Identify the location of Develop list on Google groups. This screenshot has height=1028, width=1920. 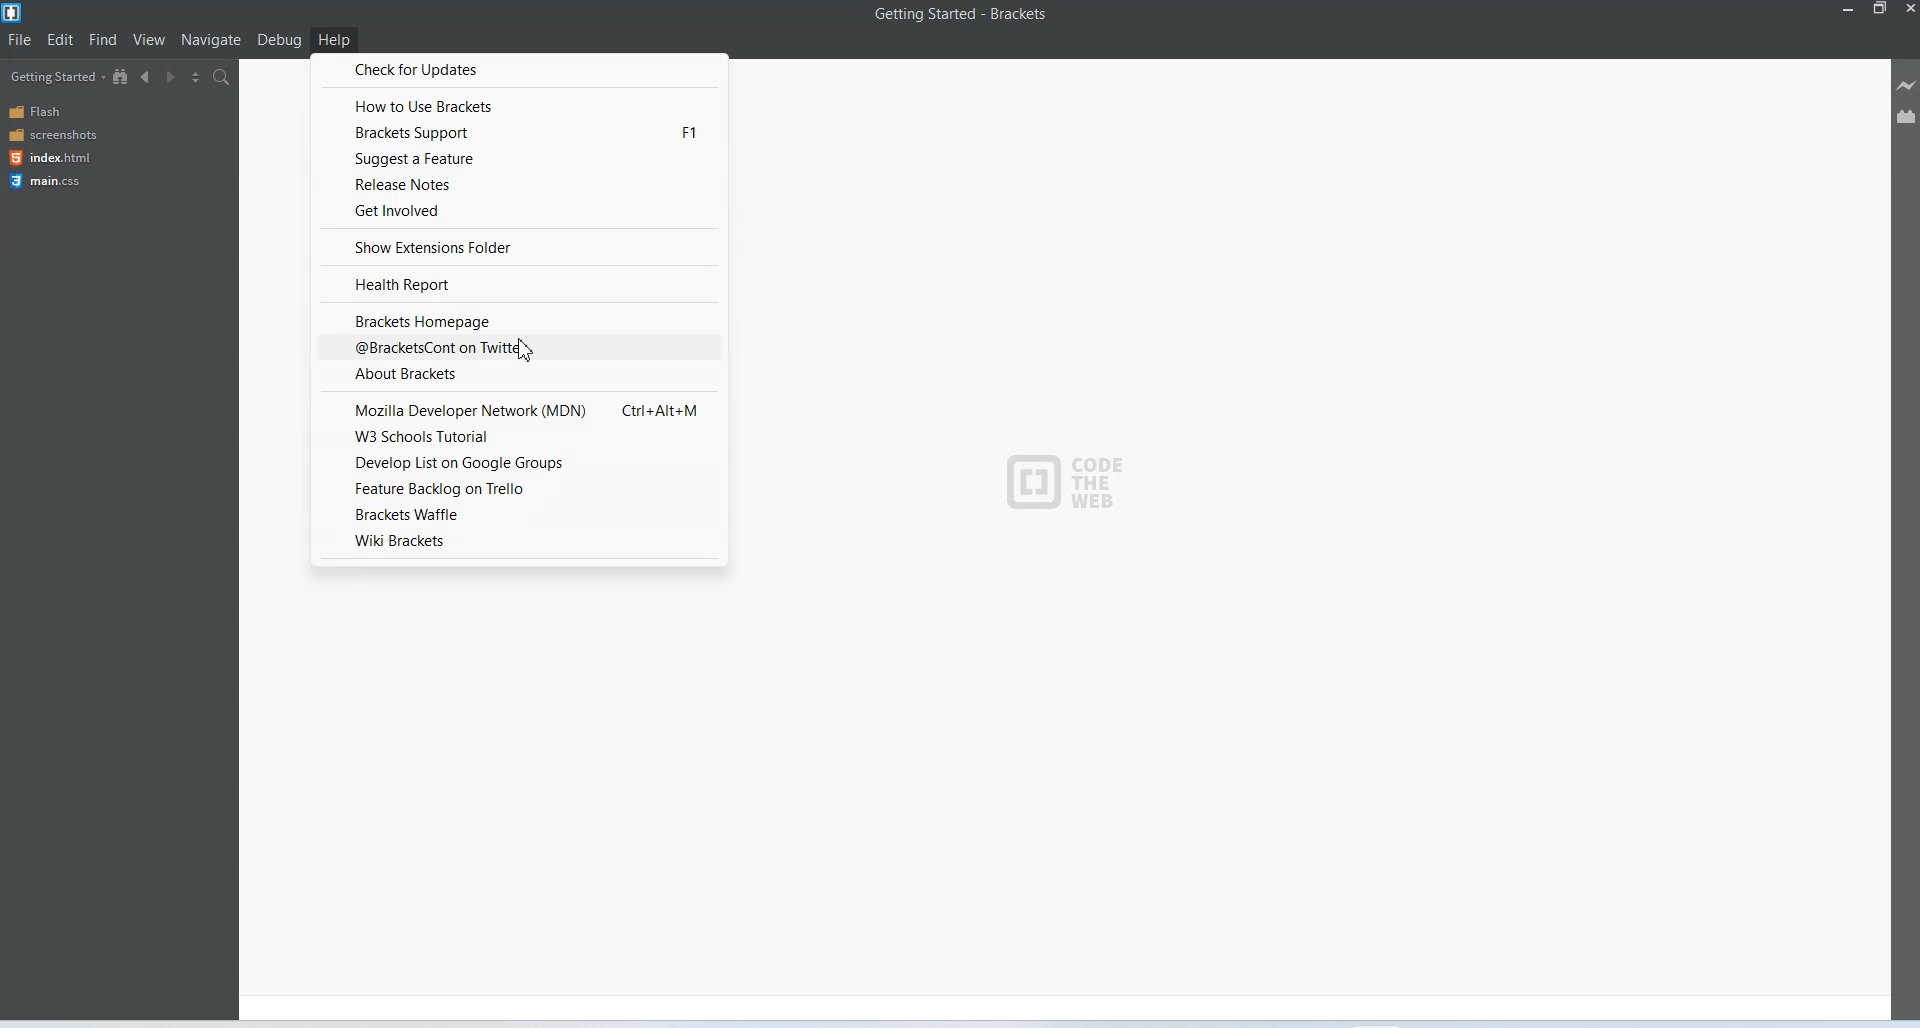
(518, 464).